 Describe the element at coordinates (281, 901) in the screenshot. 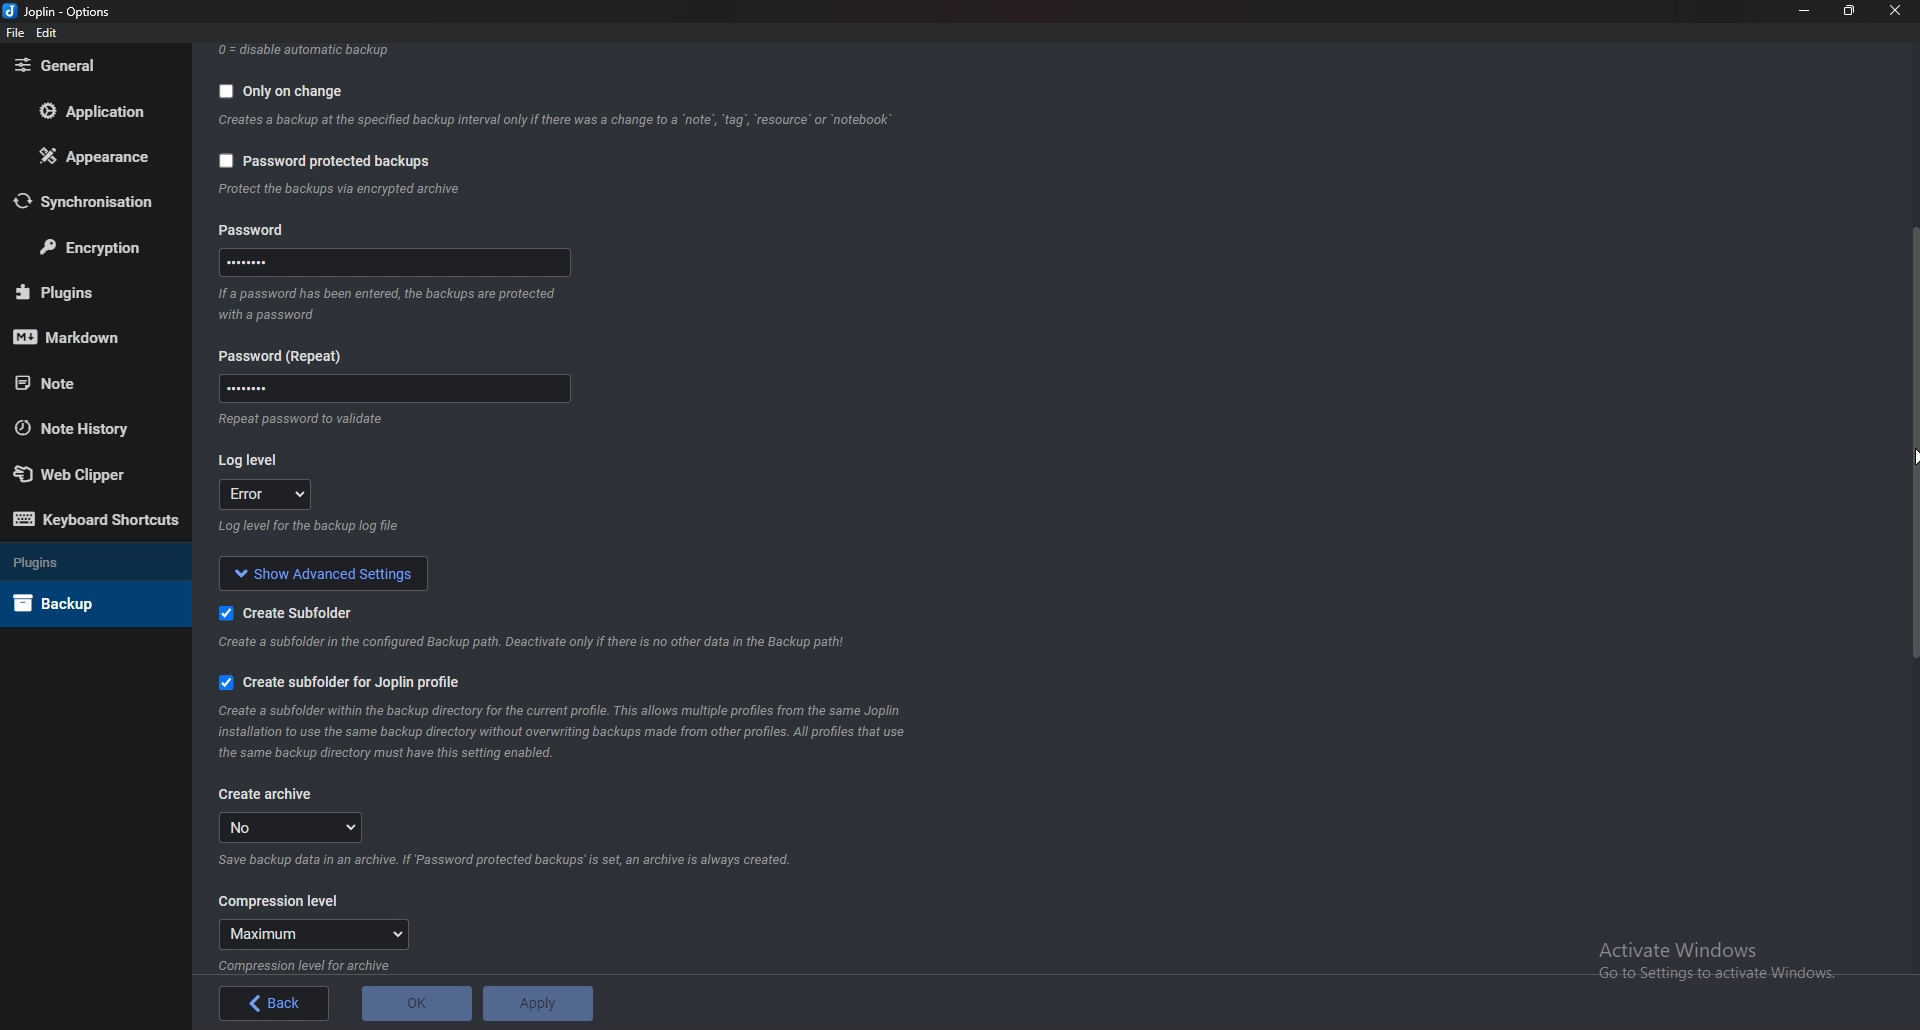

I see `Compression level` at that location.